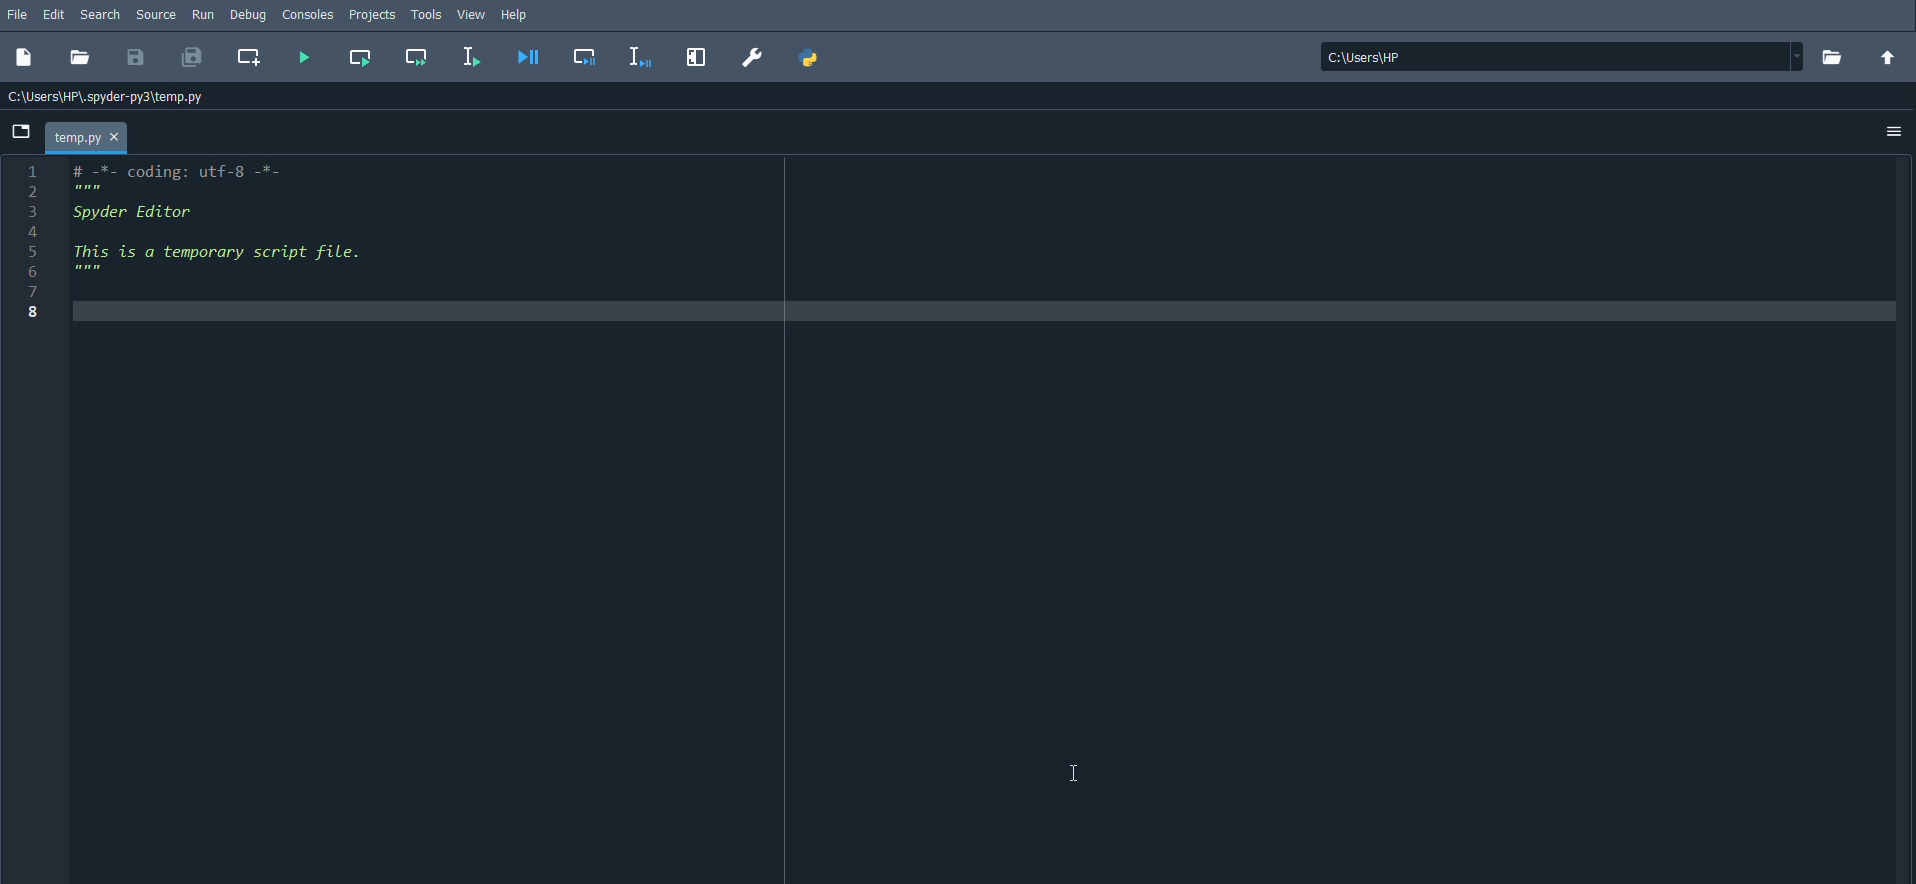 The height and width of the screenshot is (884, 1916). What do you see at coordinates (360, 56) in the screenshot?
I see `Run current cell` at bounding box center [360, 56].